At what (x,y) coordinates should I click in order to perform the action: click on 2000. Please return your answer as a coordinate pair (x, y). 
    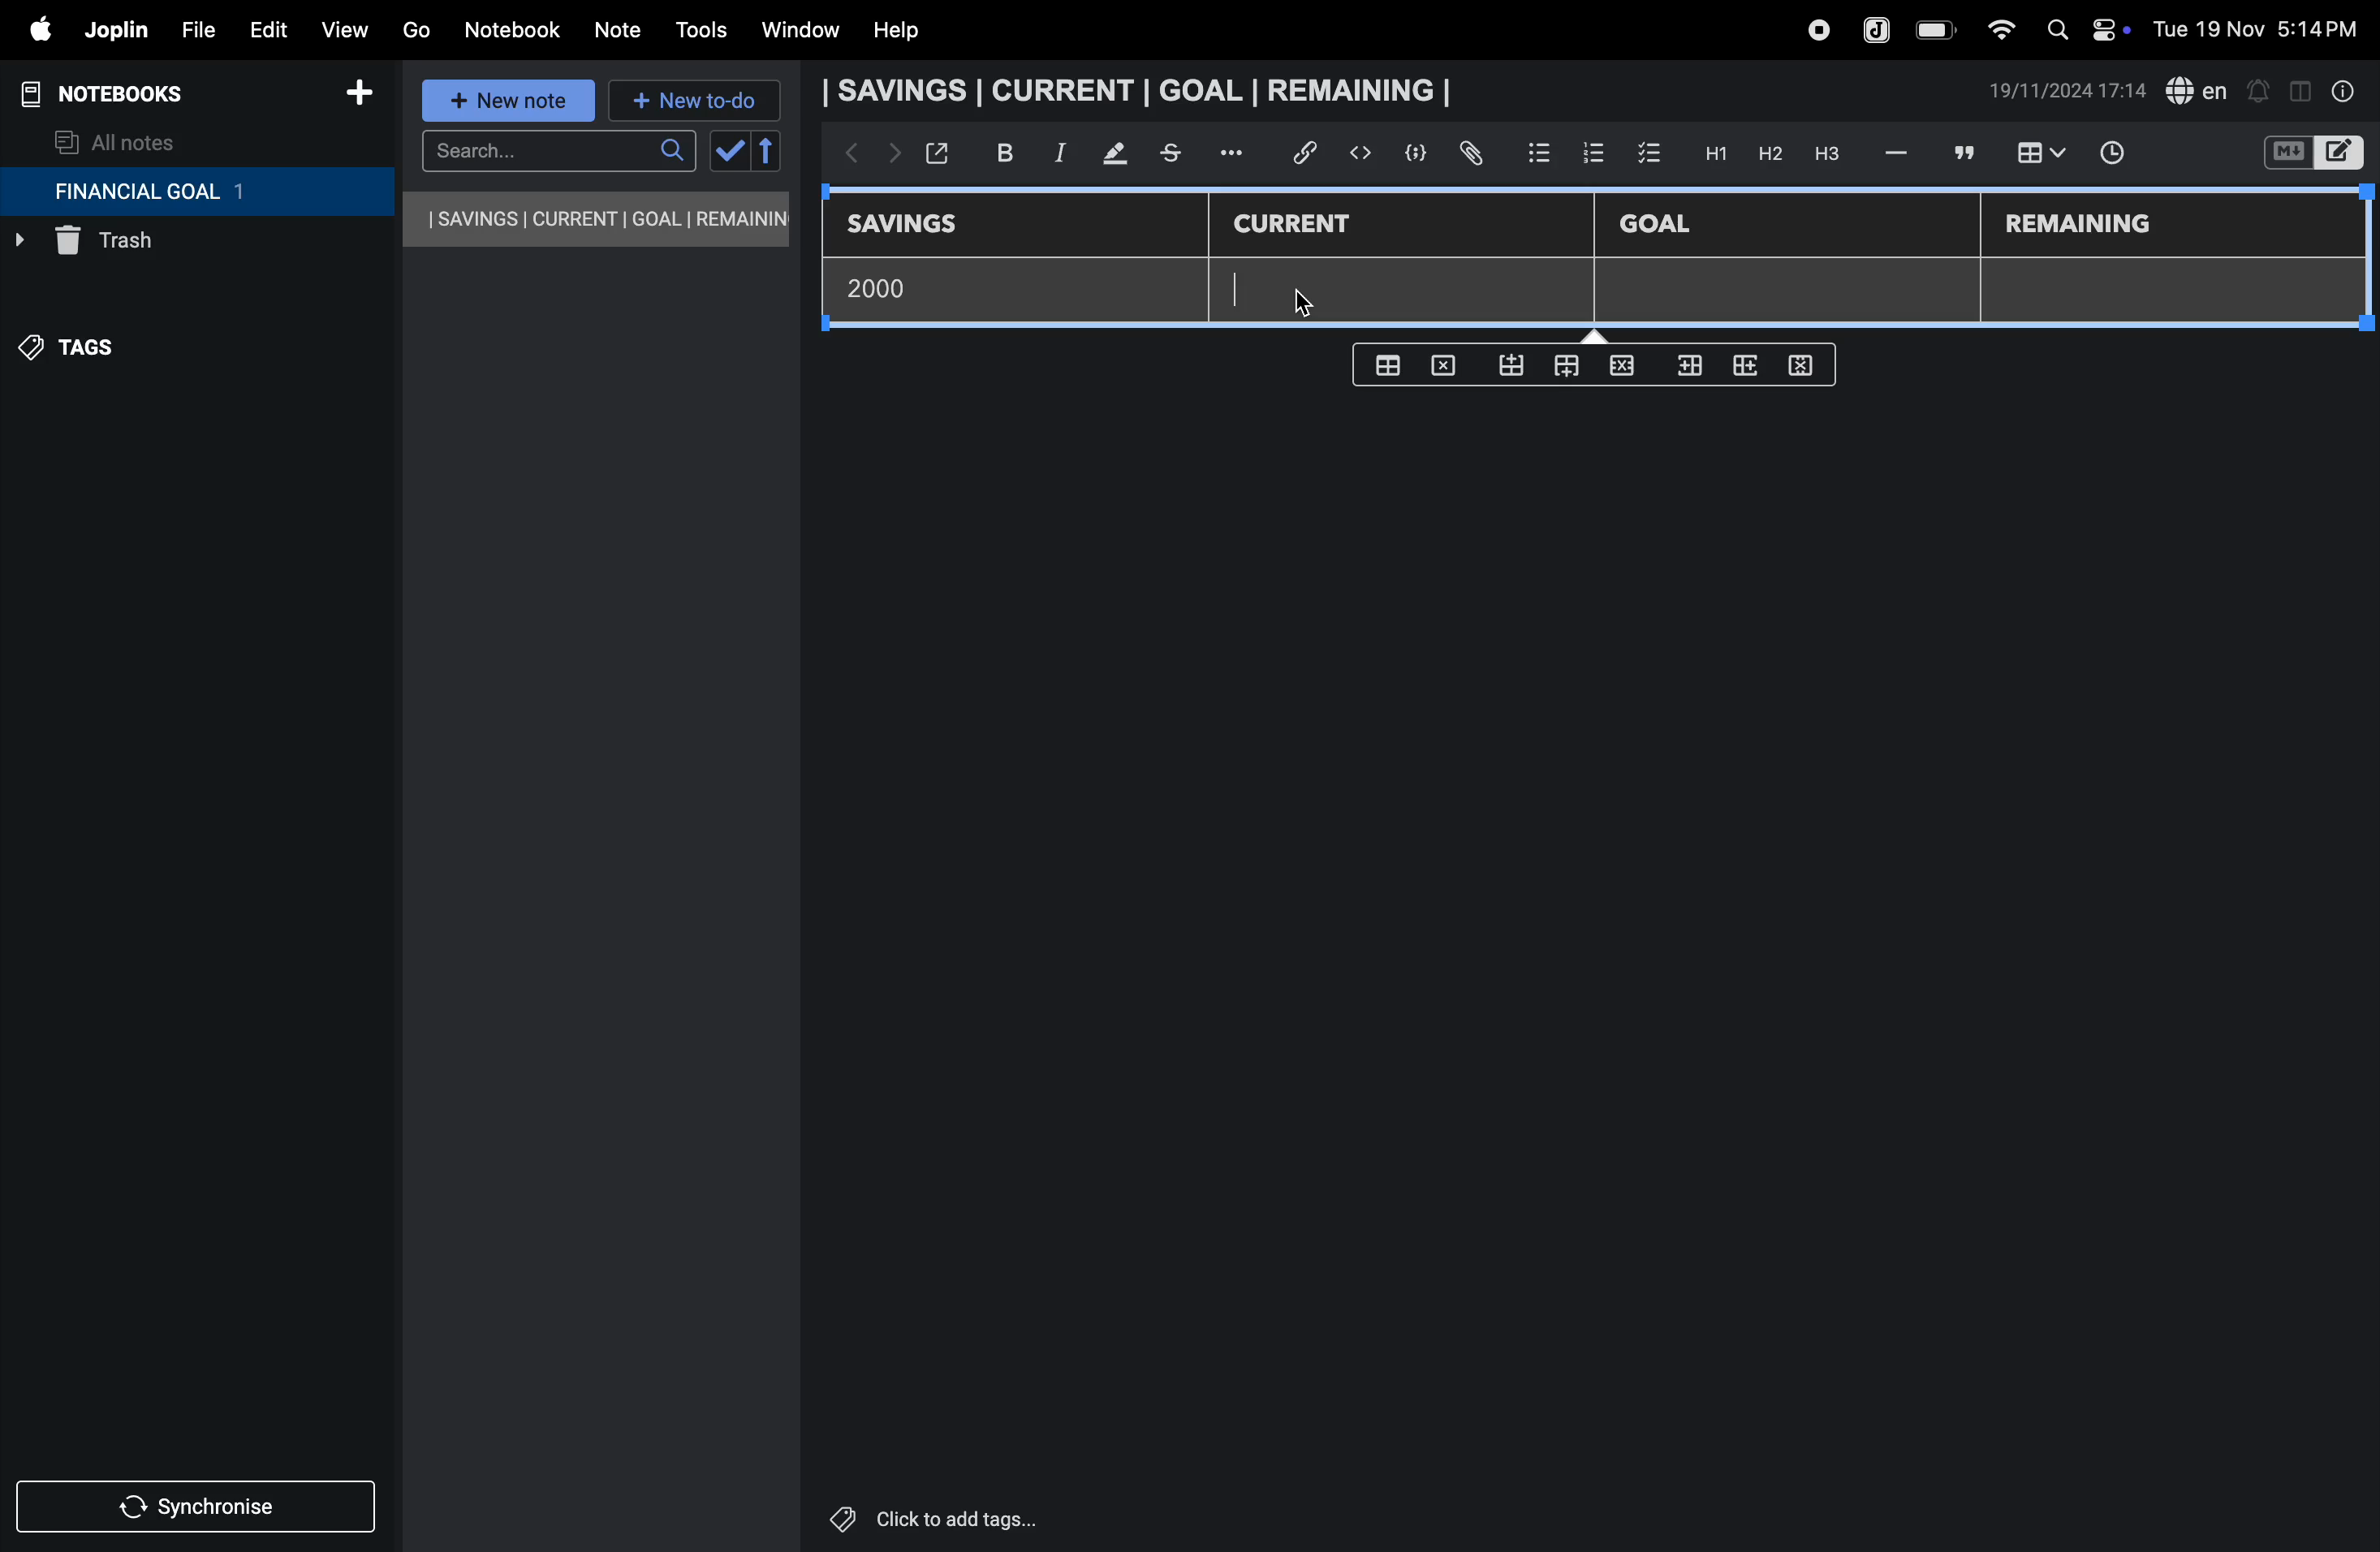
    Looking at the image, I should click on (892, 287).